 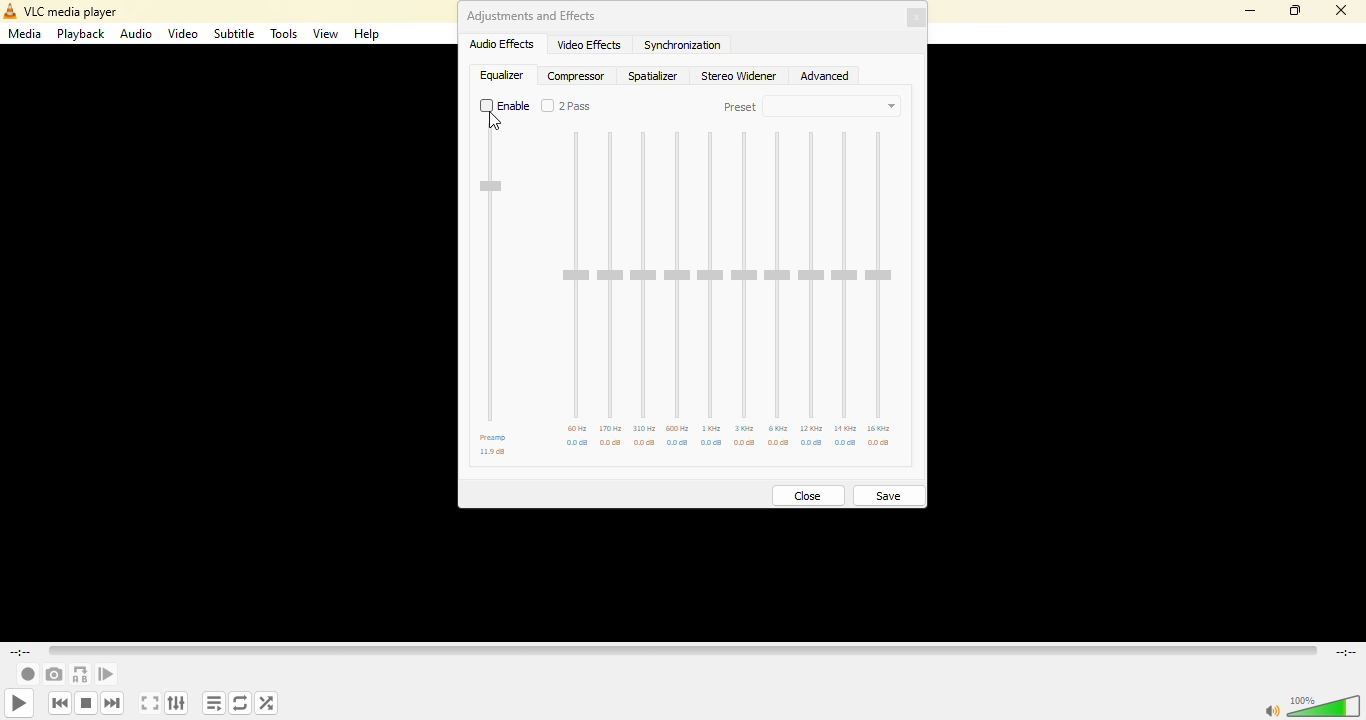 I want to click on adjustor, so click(x=676, y=276).